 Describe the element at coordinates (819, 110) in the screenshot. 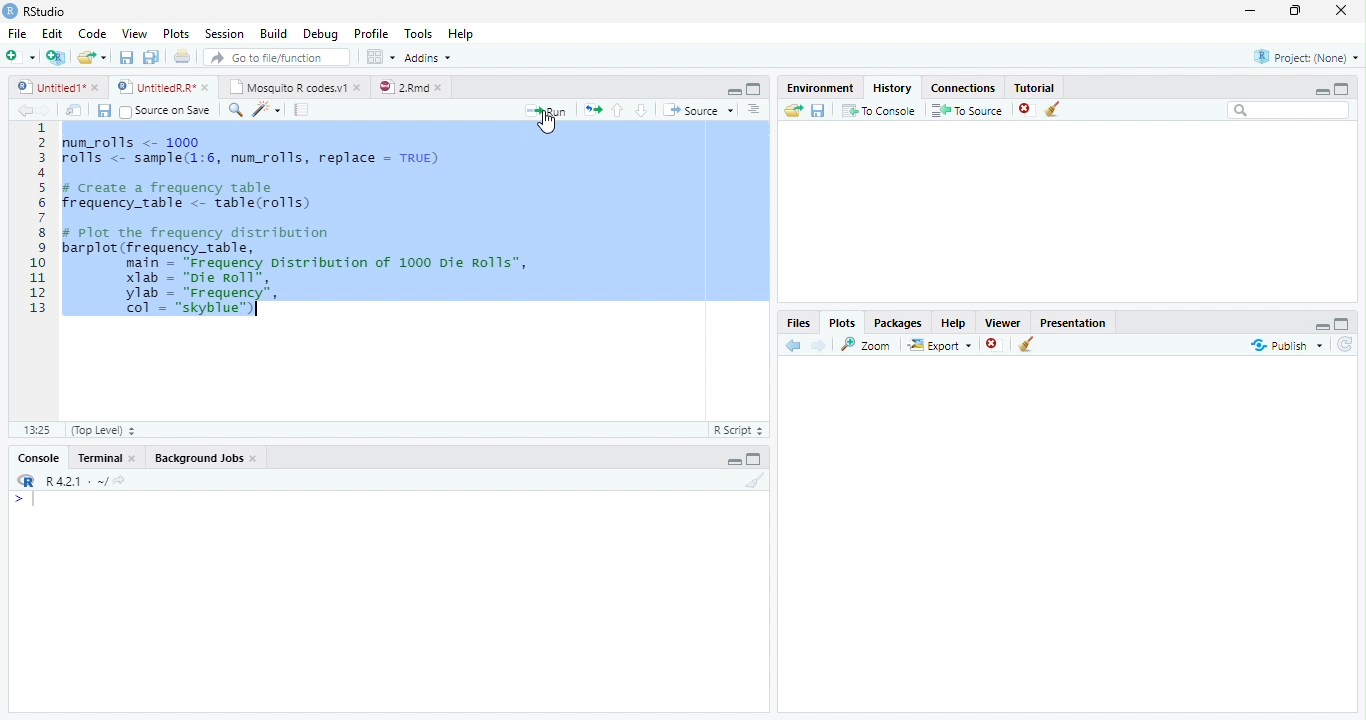

I see `Save File` at that location.